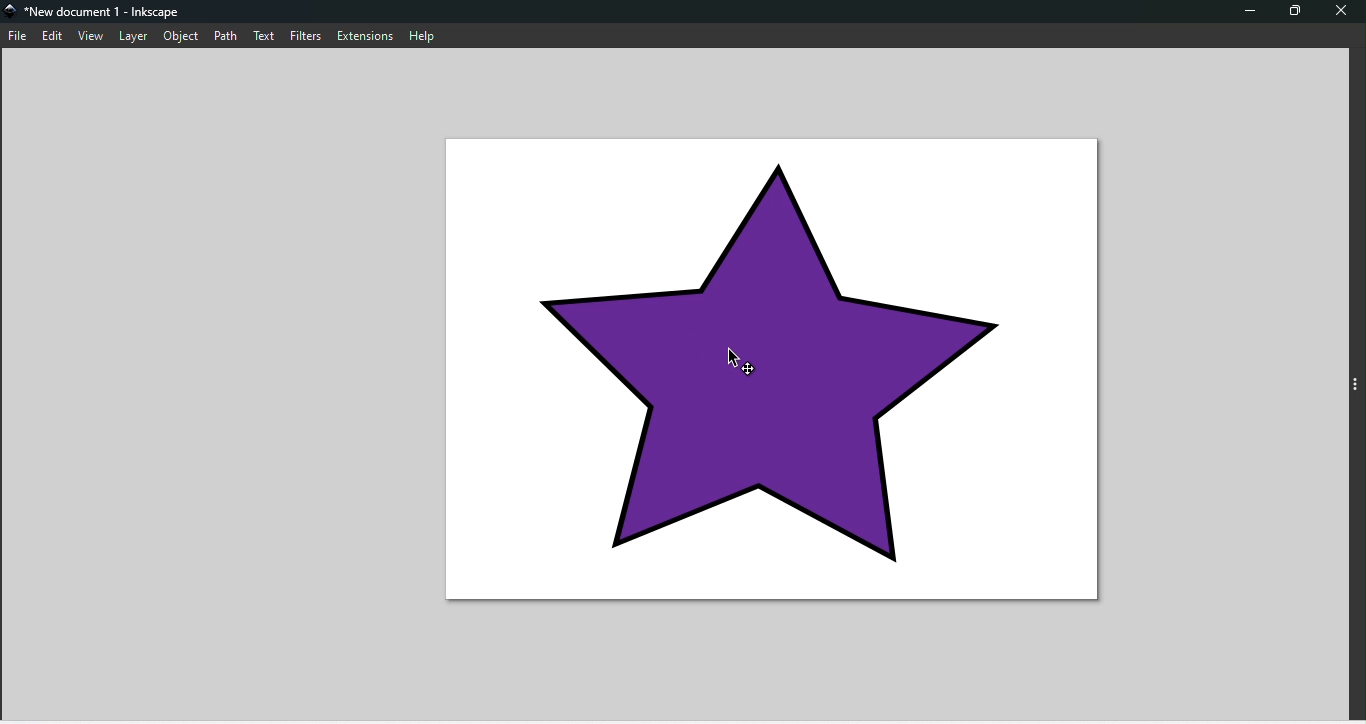 Image resolution: width=1366 pixels, height=724 pixels. I want to click on Minimize, so click(1249, 10).